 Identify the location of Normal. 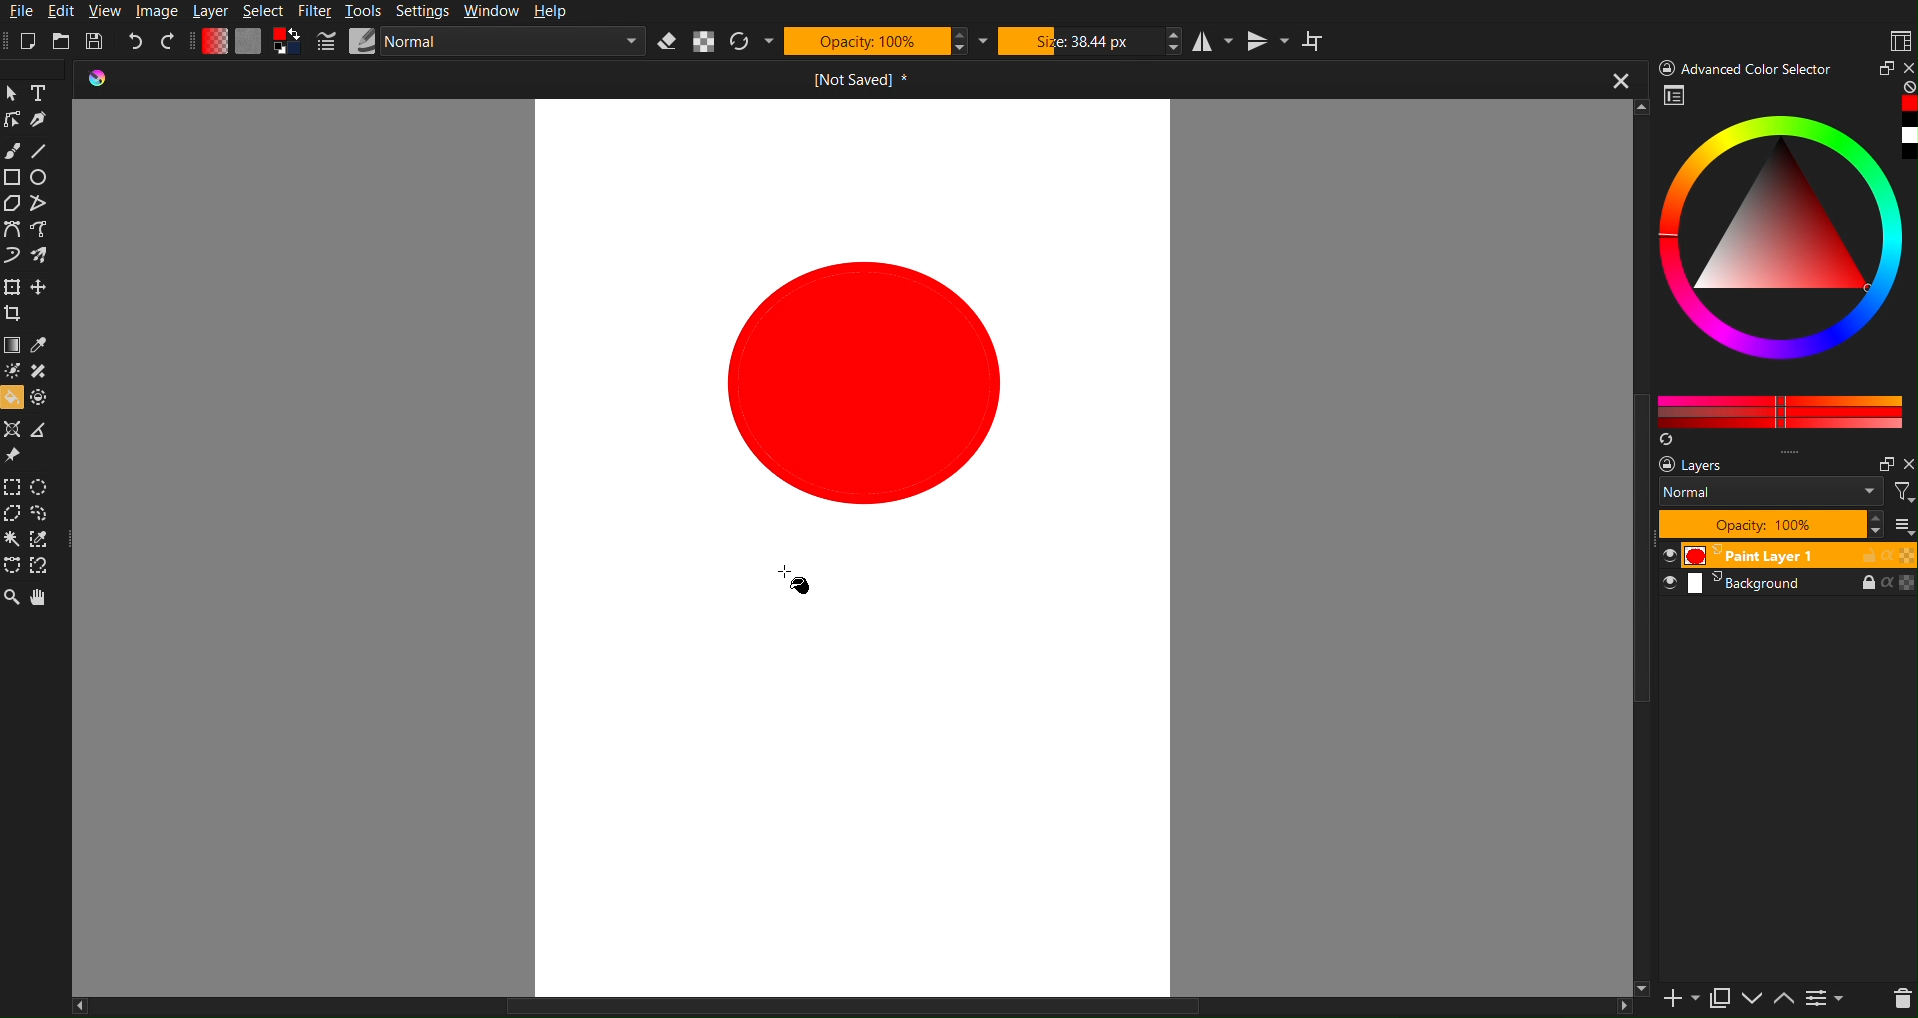
(1767, 494).